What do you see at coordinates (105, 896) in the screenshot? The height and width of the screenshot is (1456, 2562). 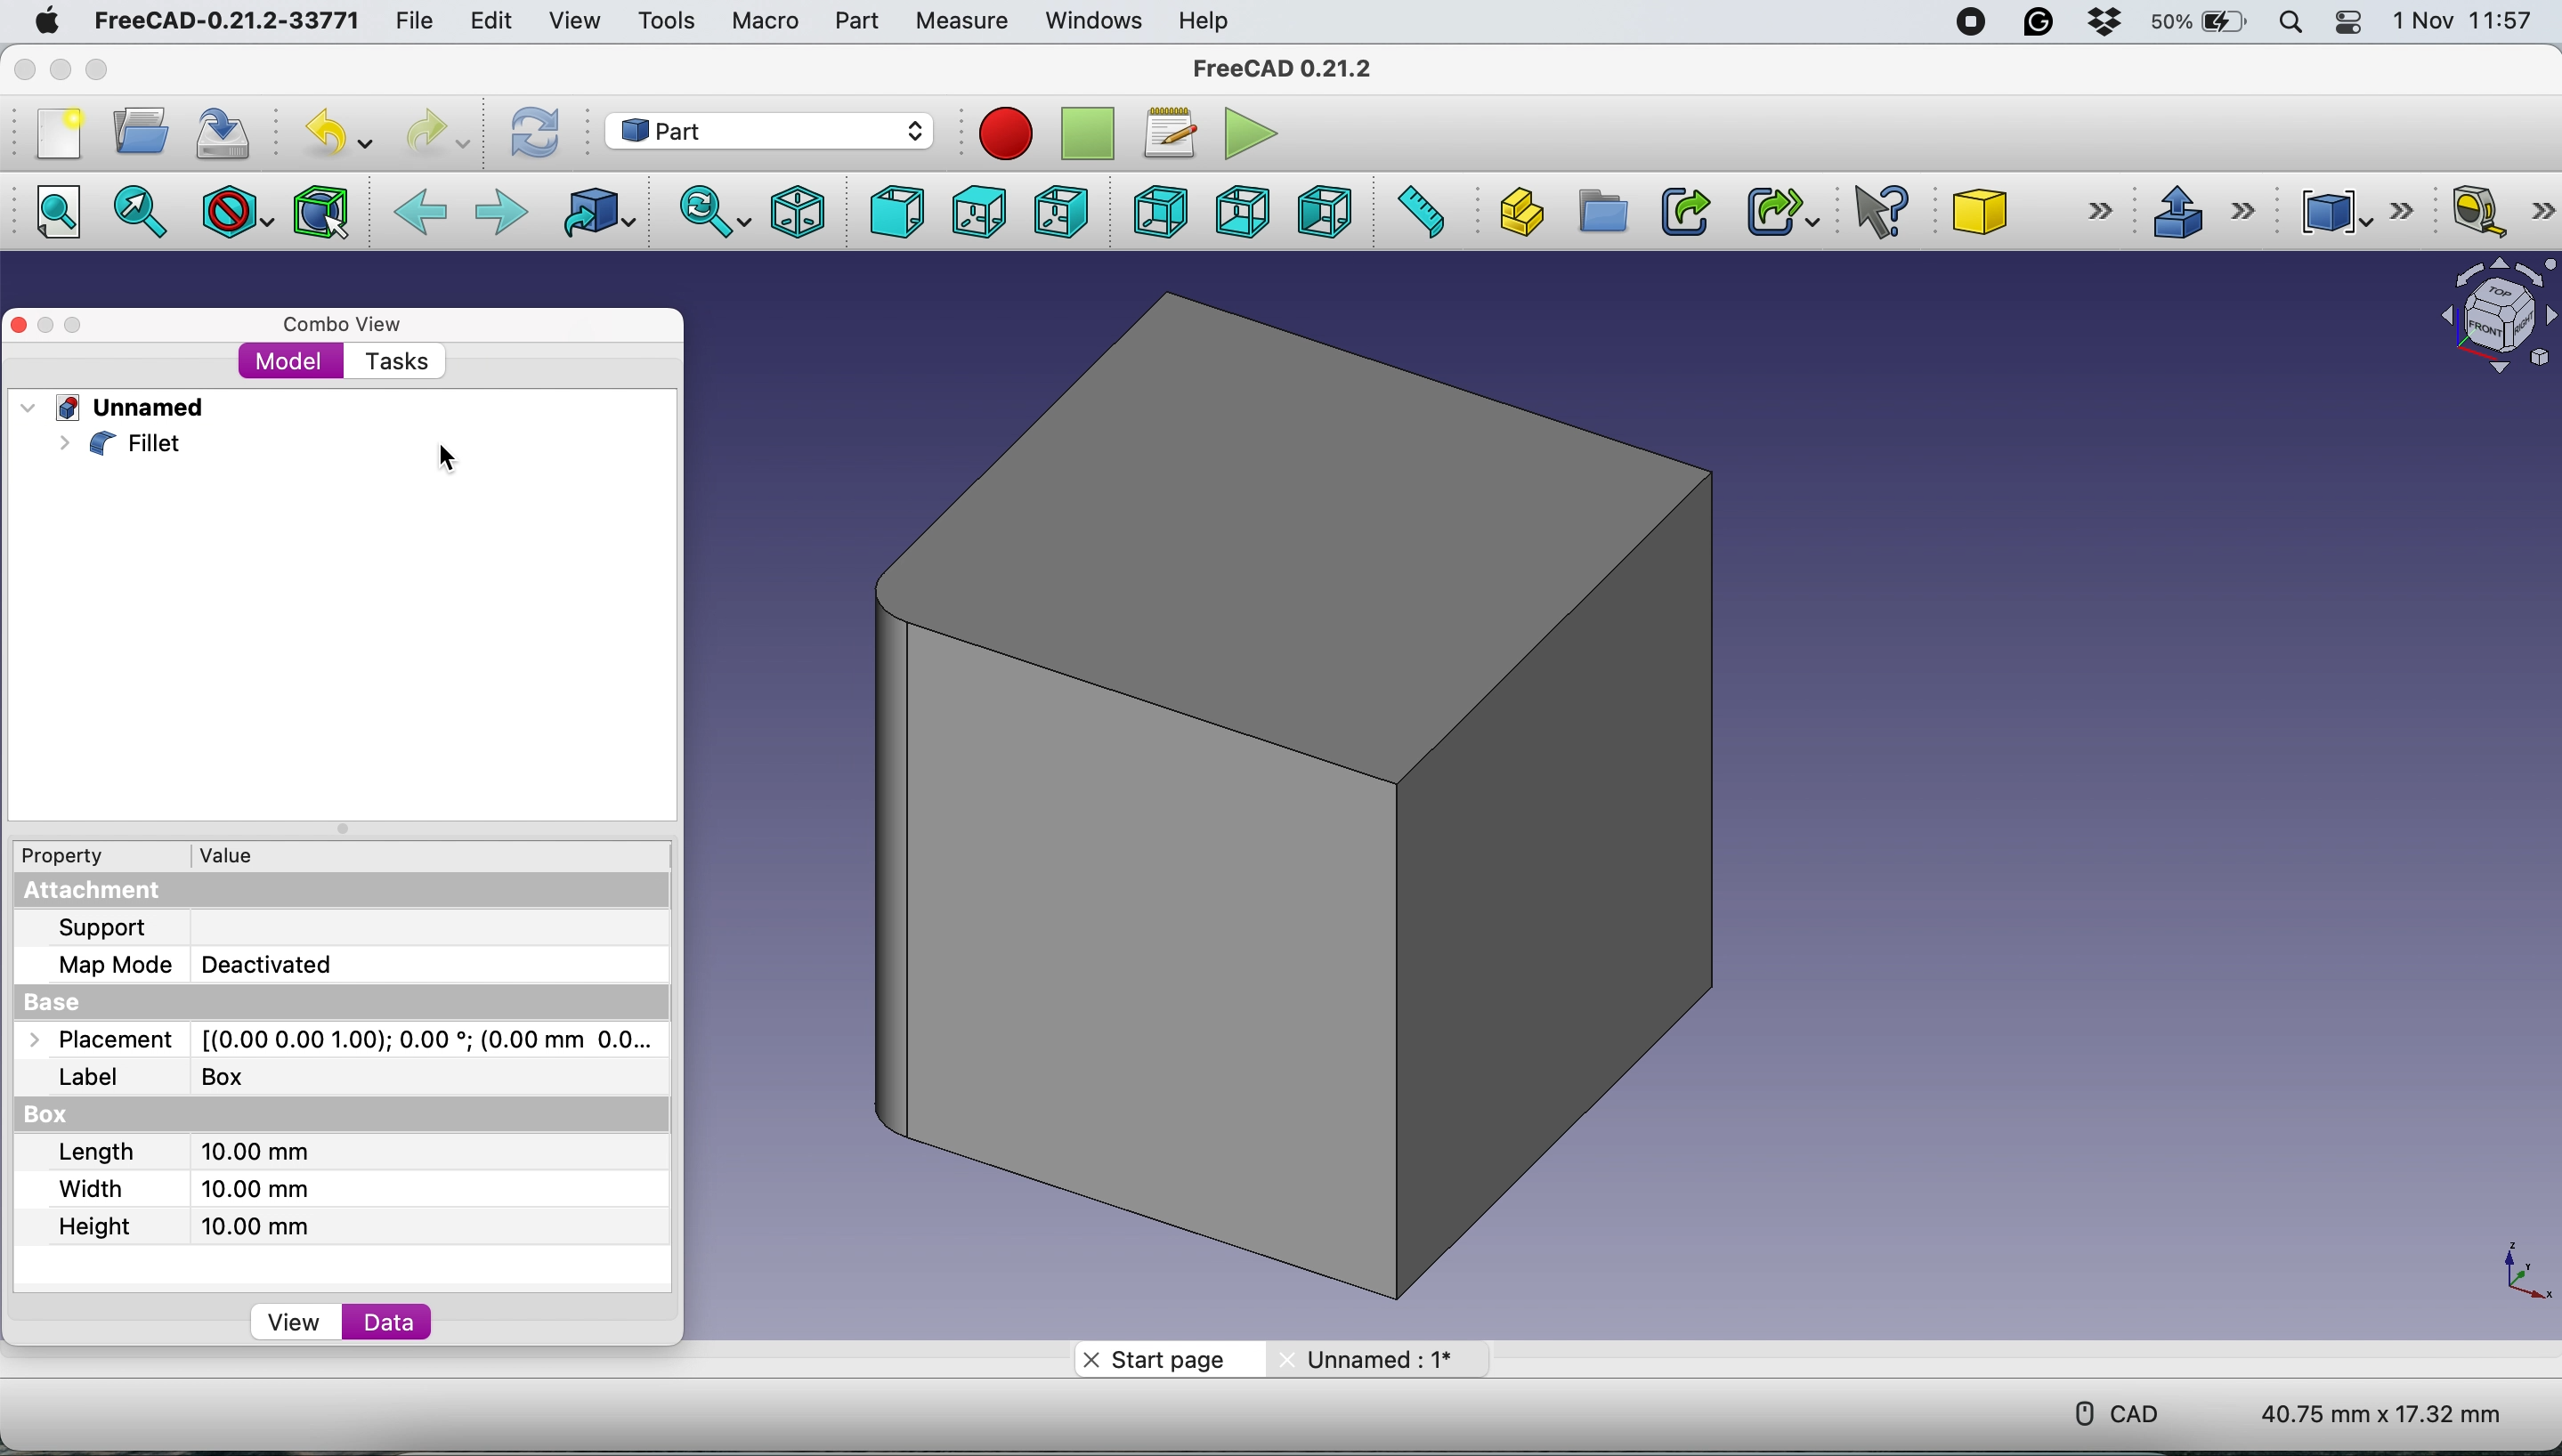 I see `attachment` at bounding box center [105, 896].